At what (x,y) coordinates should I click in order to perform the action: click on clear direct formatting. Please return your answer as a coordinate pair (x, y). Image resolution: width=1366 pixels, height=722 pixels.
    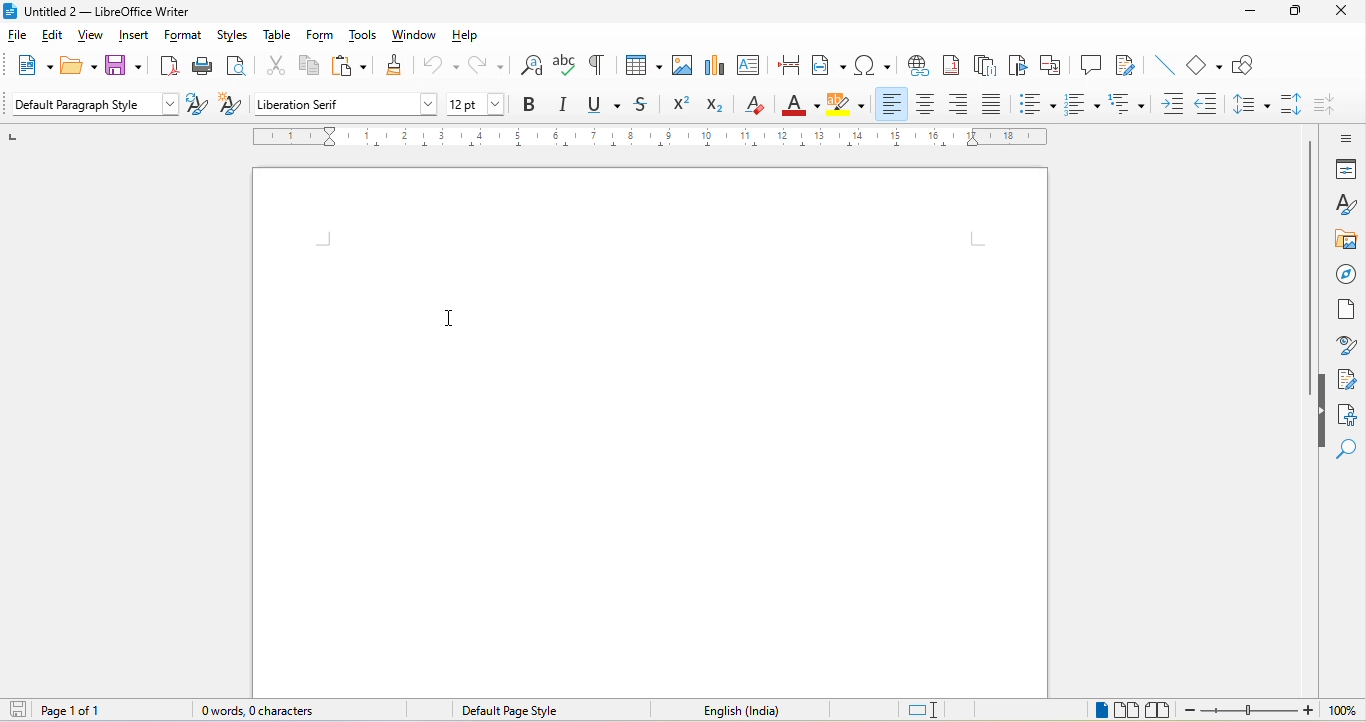
    Looking at the image, I should click on (755, 107).